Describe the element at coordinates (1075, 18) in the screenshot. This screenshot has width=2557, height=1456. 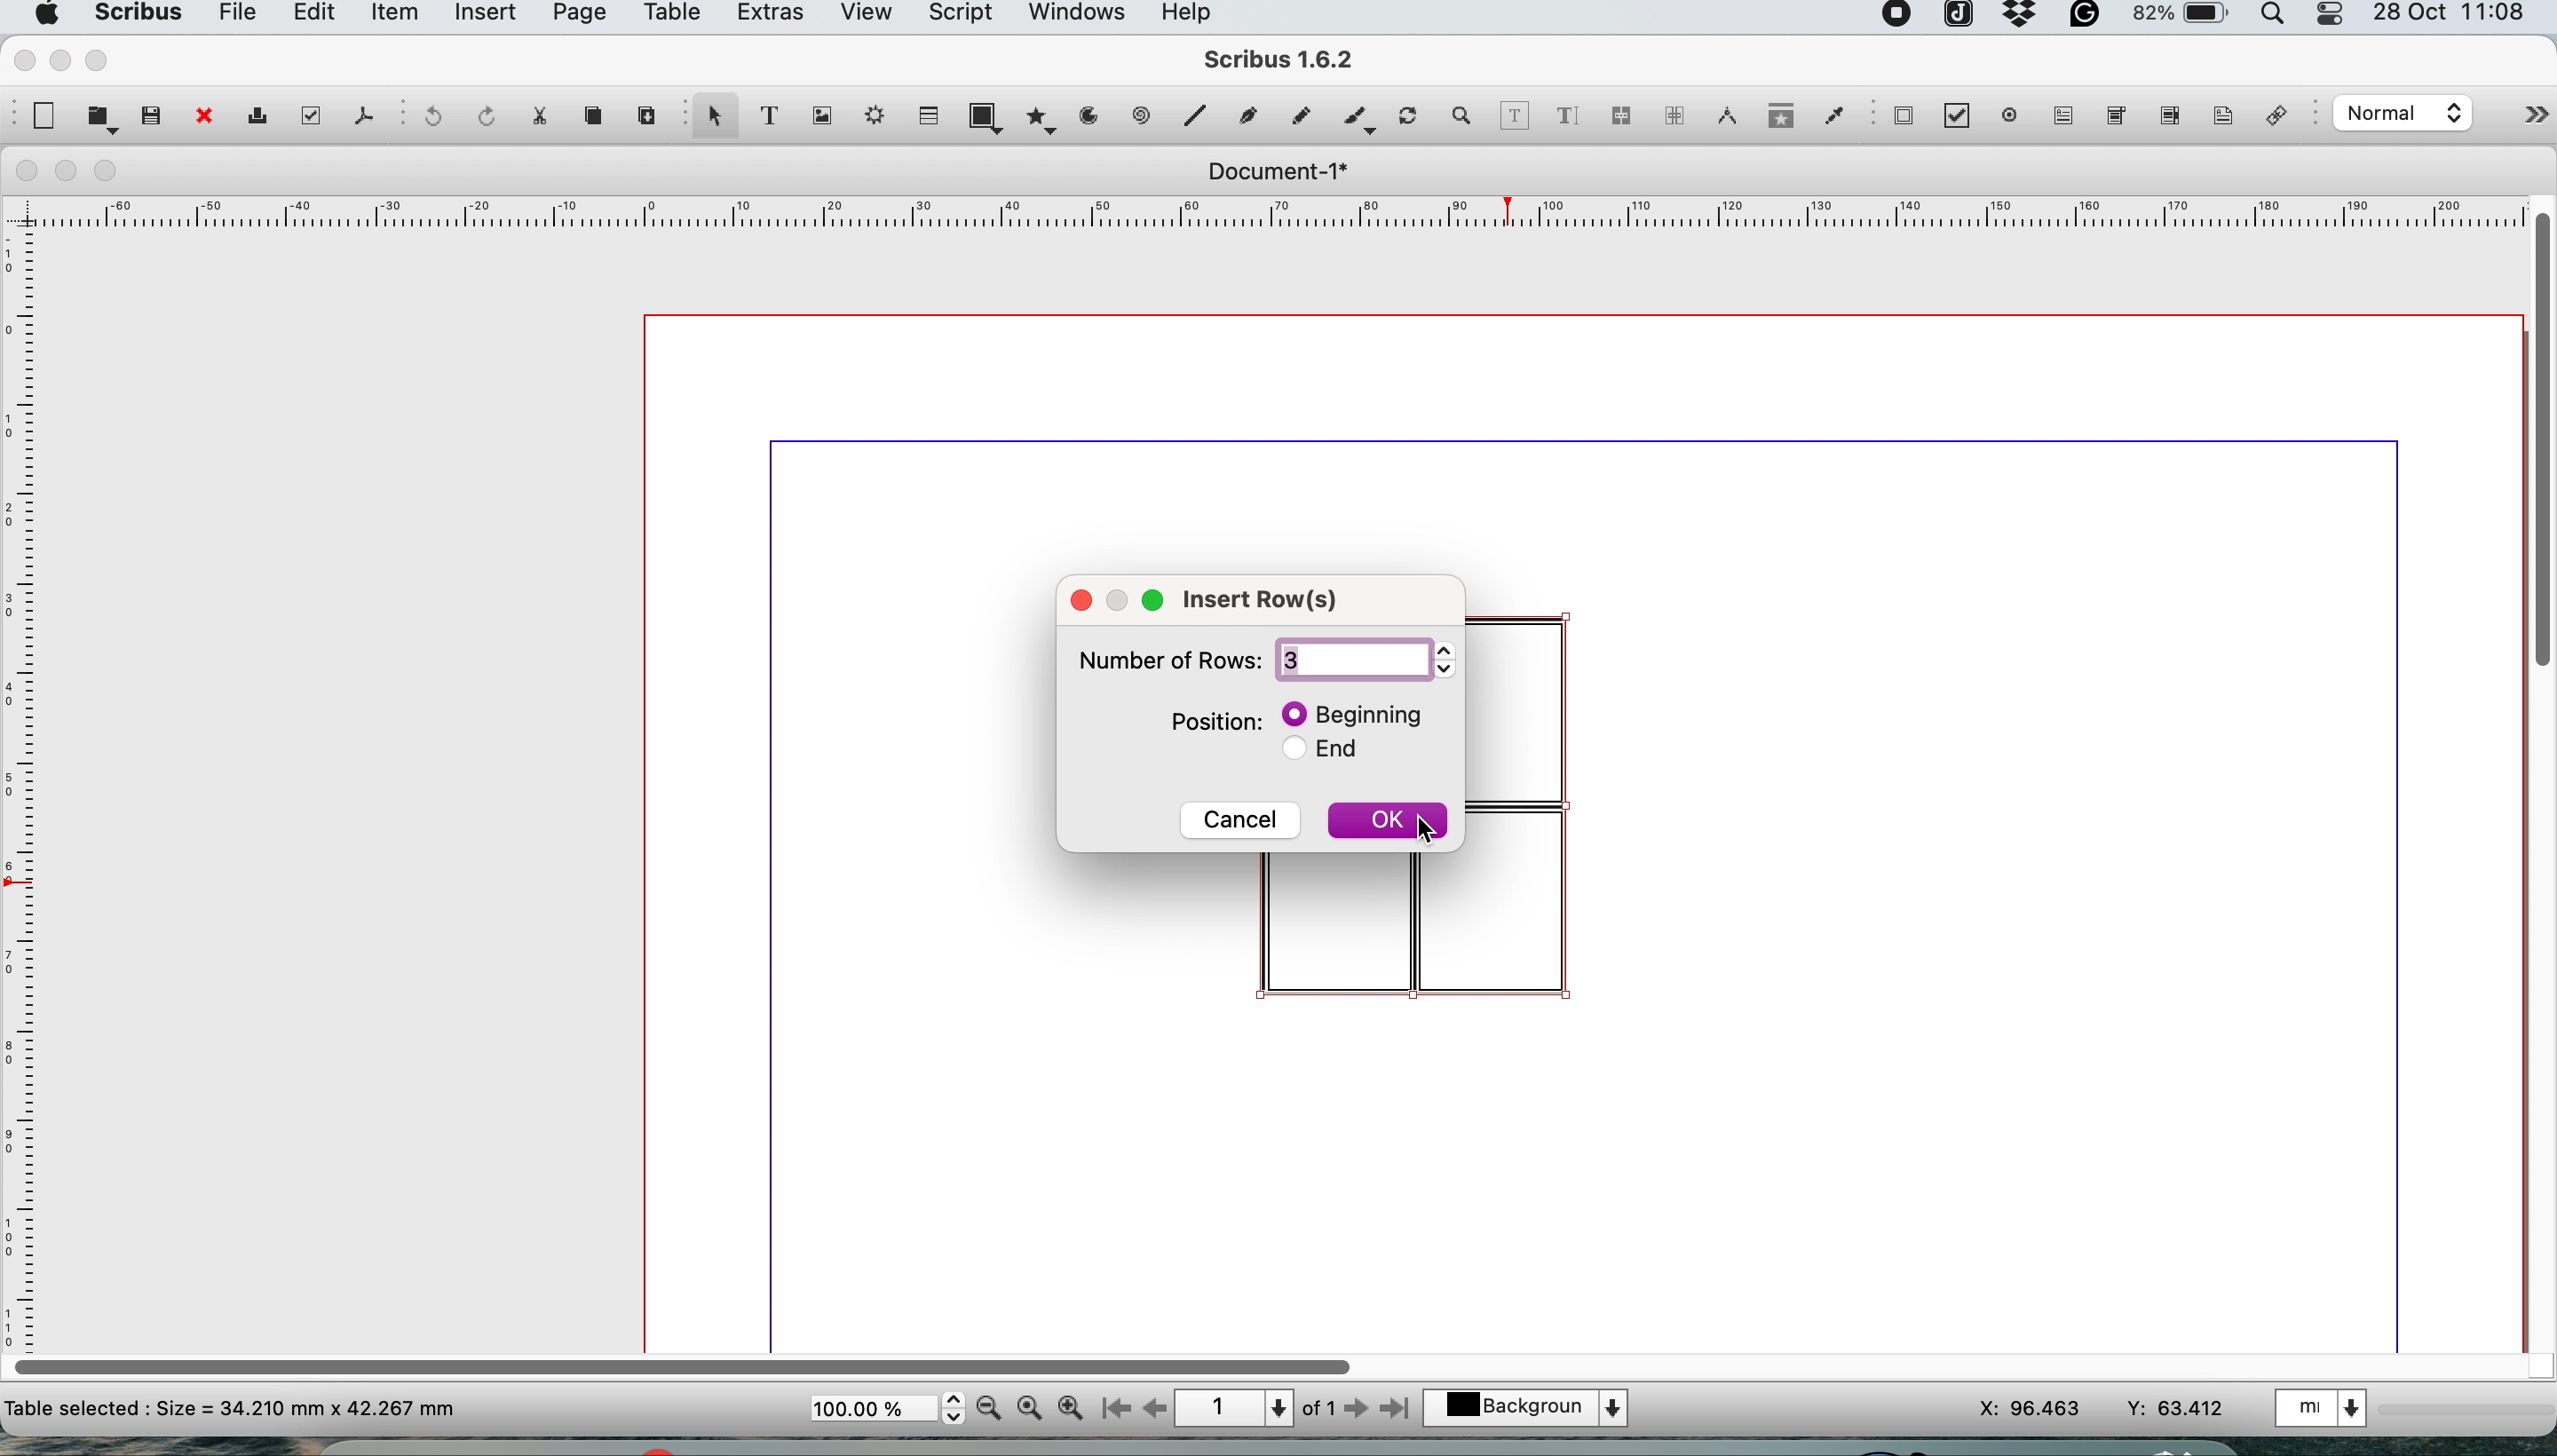
I see `windows` at that location.